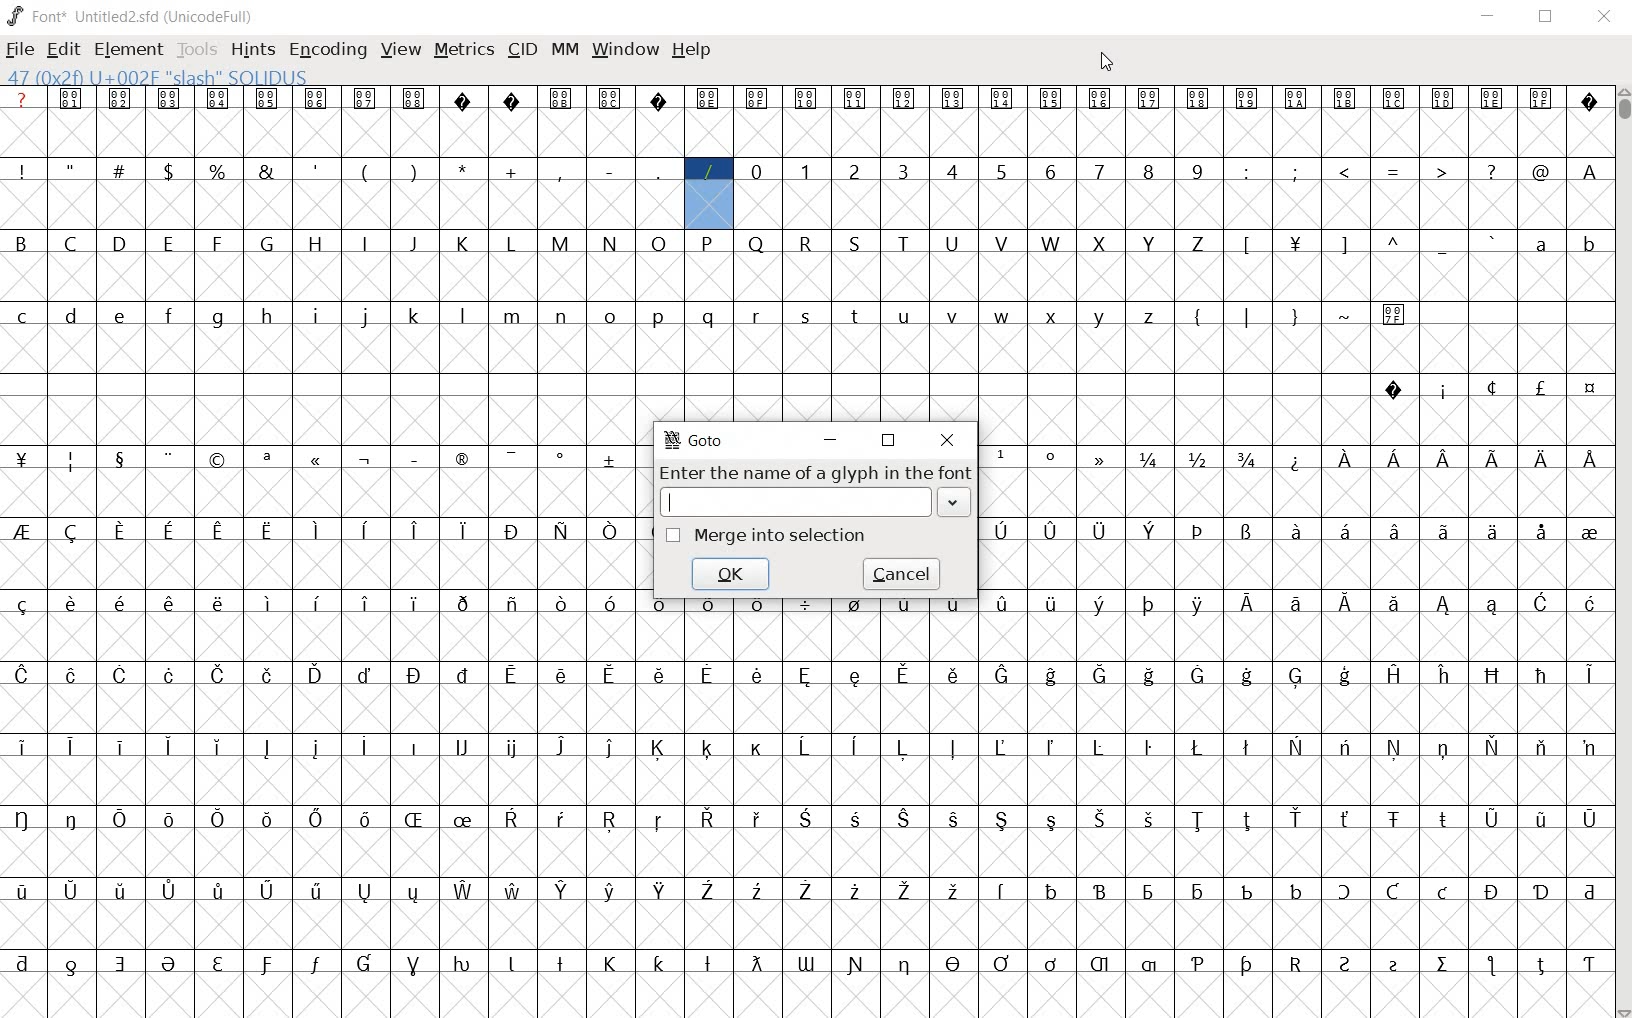 The image size is (1632, 1018). What do you see at coordinates (758, 750) in the screenshot?
I see `glyph` at bounding box center [758, 750].